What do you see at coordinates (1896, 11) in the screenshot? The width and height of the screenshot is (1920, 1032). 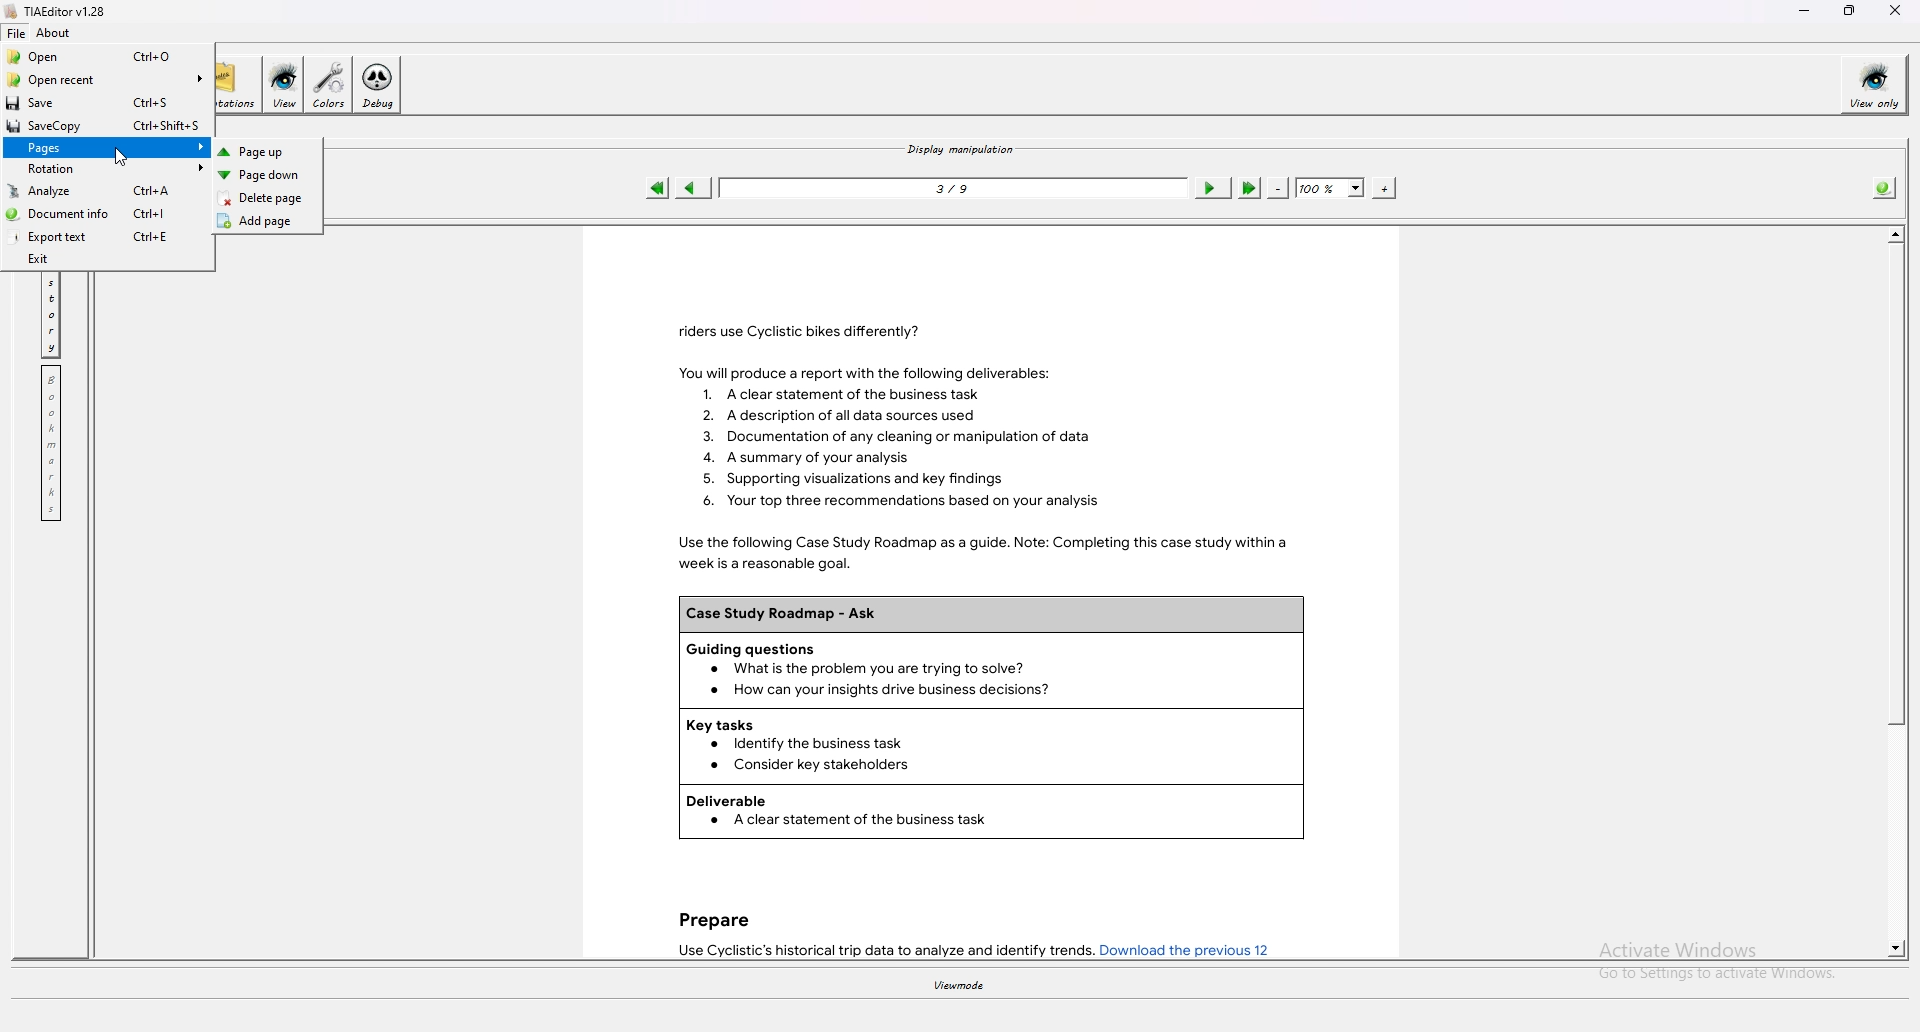 I see `close` at bounding box center [1896, 11].